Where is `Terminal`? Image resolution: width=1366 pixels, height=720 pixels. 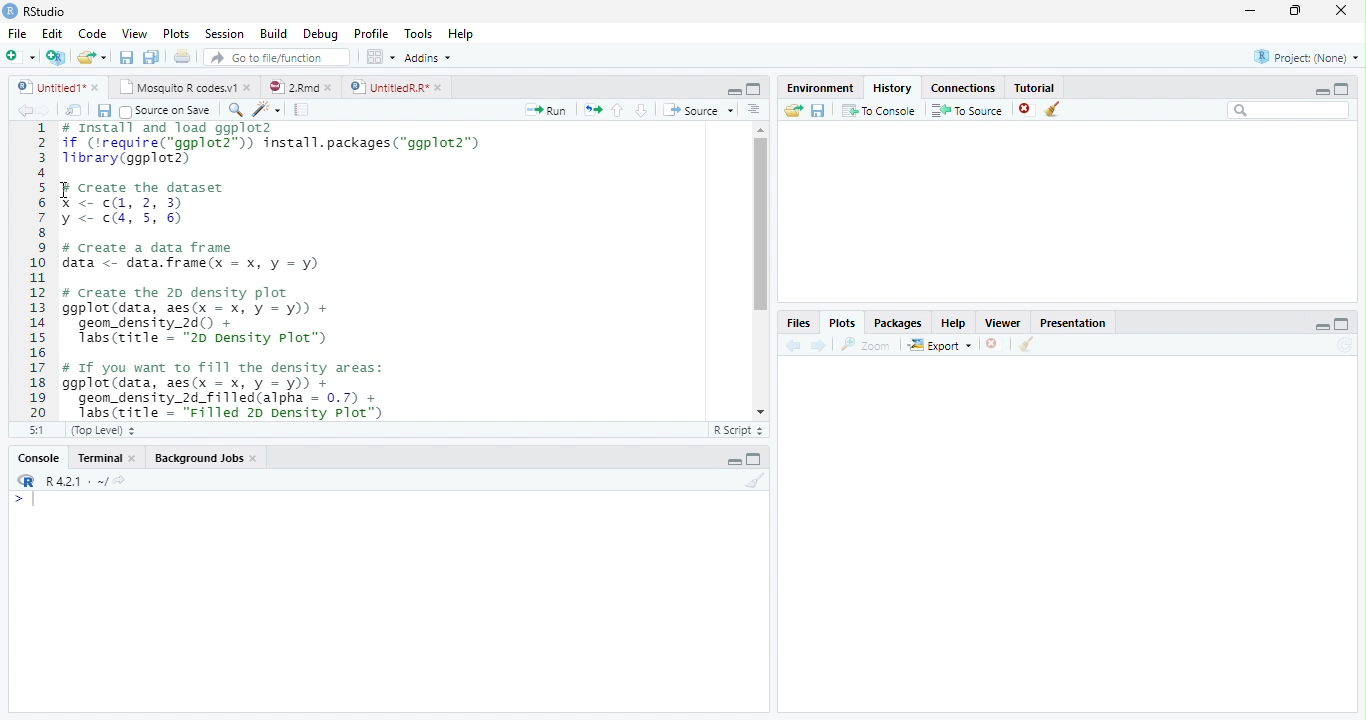
Terminal is located at coordinates (99, 458).